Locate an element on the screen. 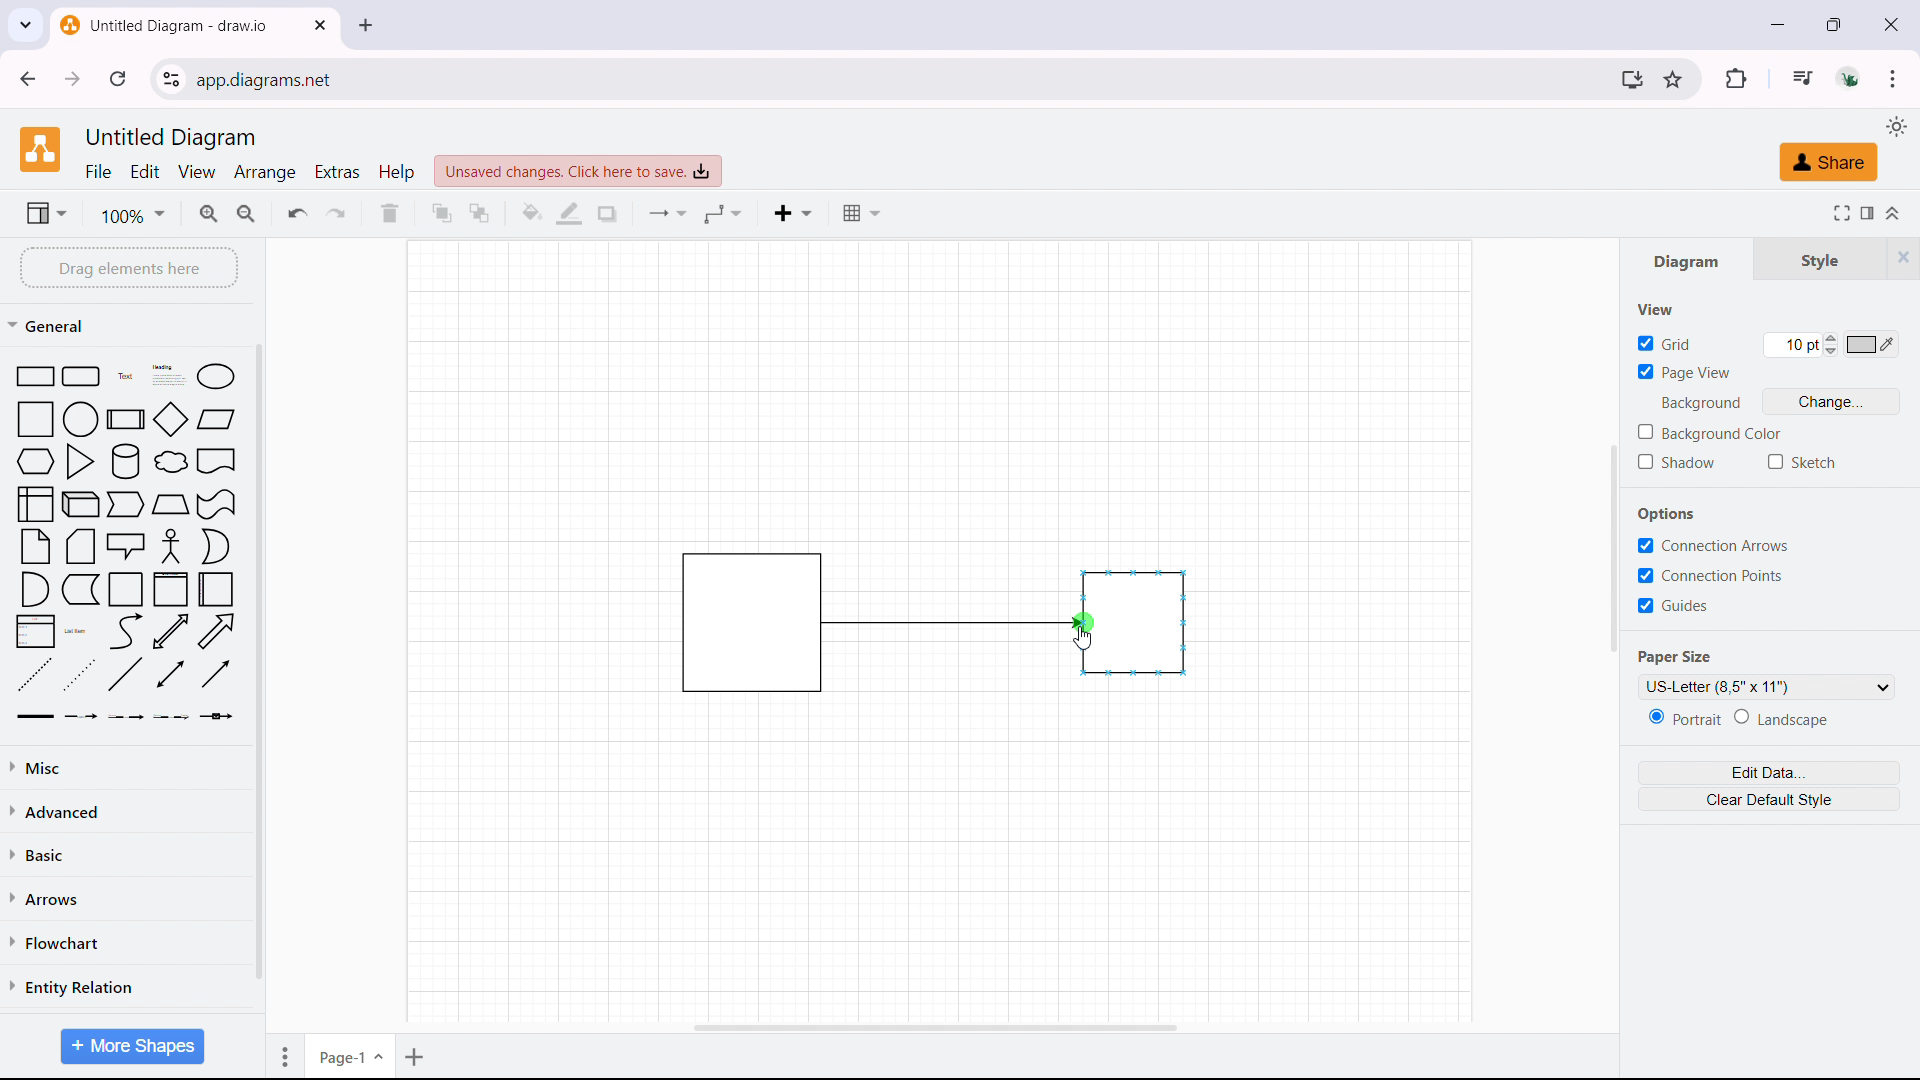 Image resolution: width=1920 pixels, height=1080 pixels. diagram is located at coordinates (1691, 262).